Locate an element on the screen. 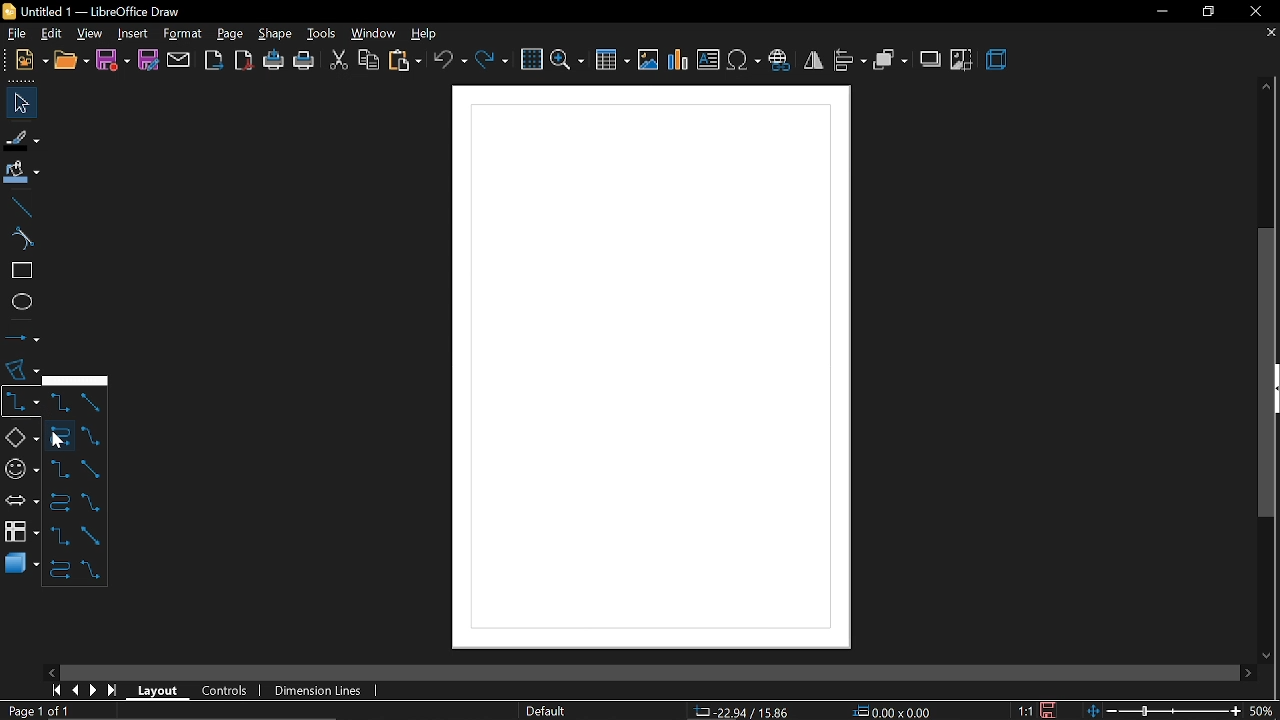 The width and height of the screenshot is (1280, 720). flip is located at coordinates (812, 61).